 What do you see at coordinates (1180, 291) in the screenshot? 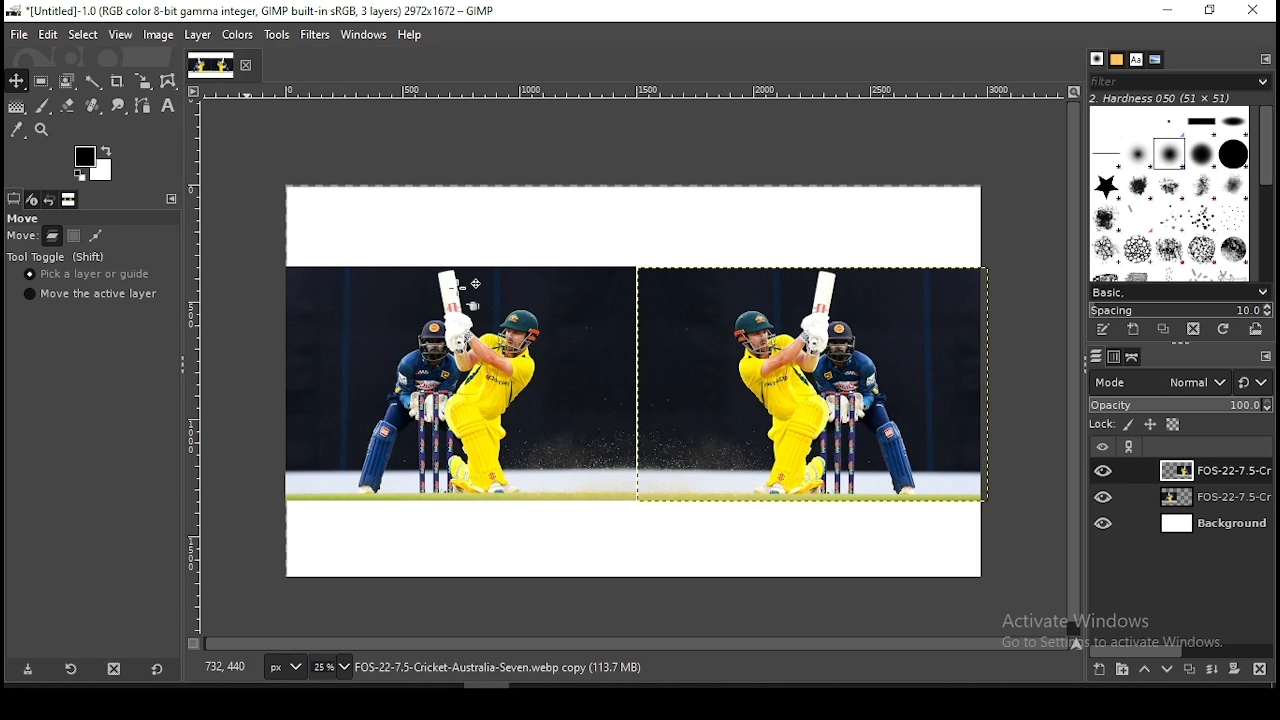
I see `brush presets` at bounding box center [1180, 291].